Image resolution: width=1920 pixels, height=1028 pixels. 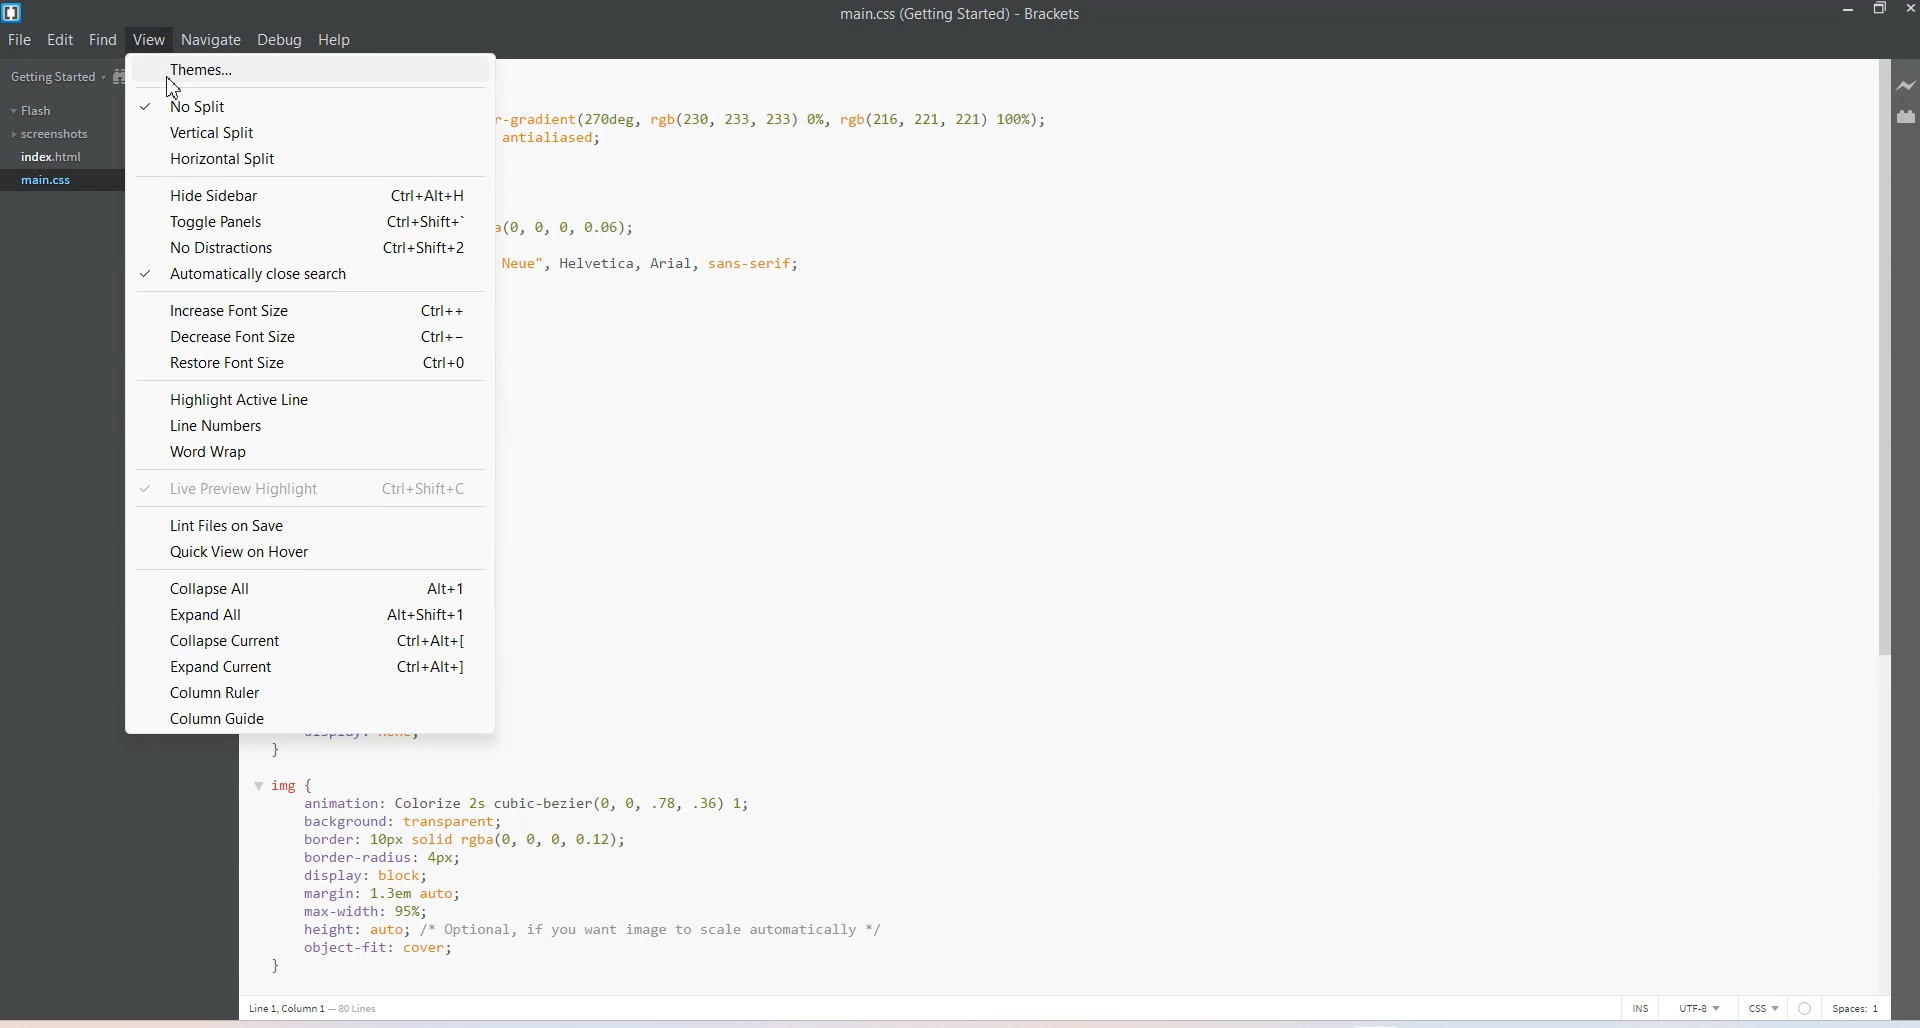 I want to click on Maximize, so click(x=1881, y=10).